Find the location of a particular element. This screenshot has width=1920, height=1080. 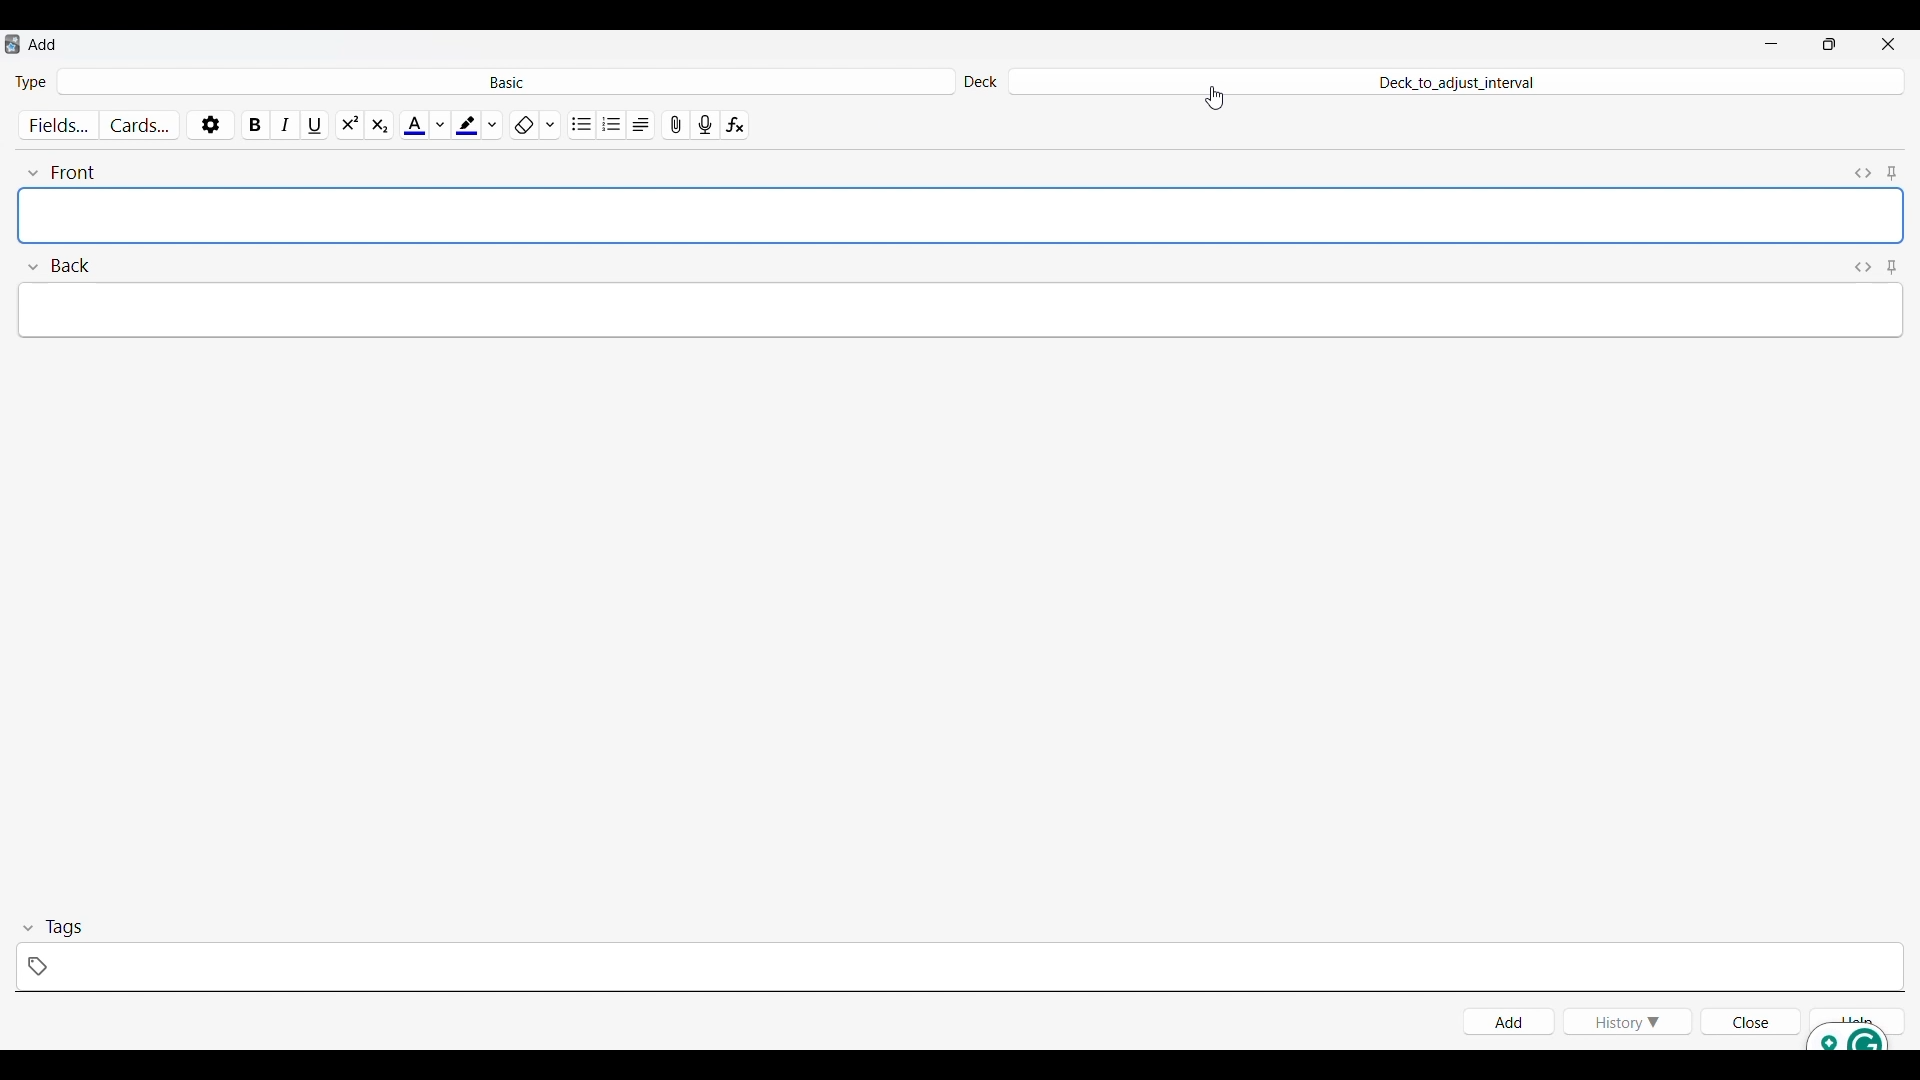

Type in text is located at coordinates (961, 216).